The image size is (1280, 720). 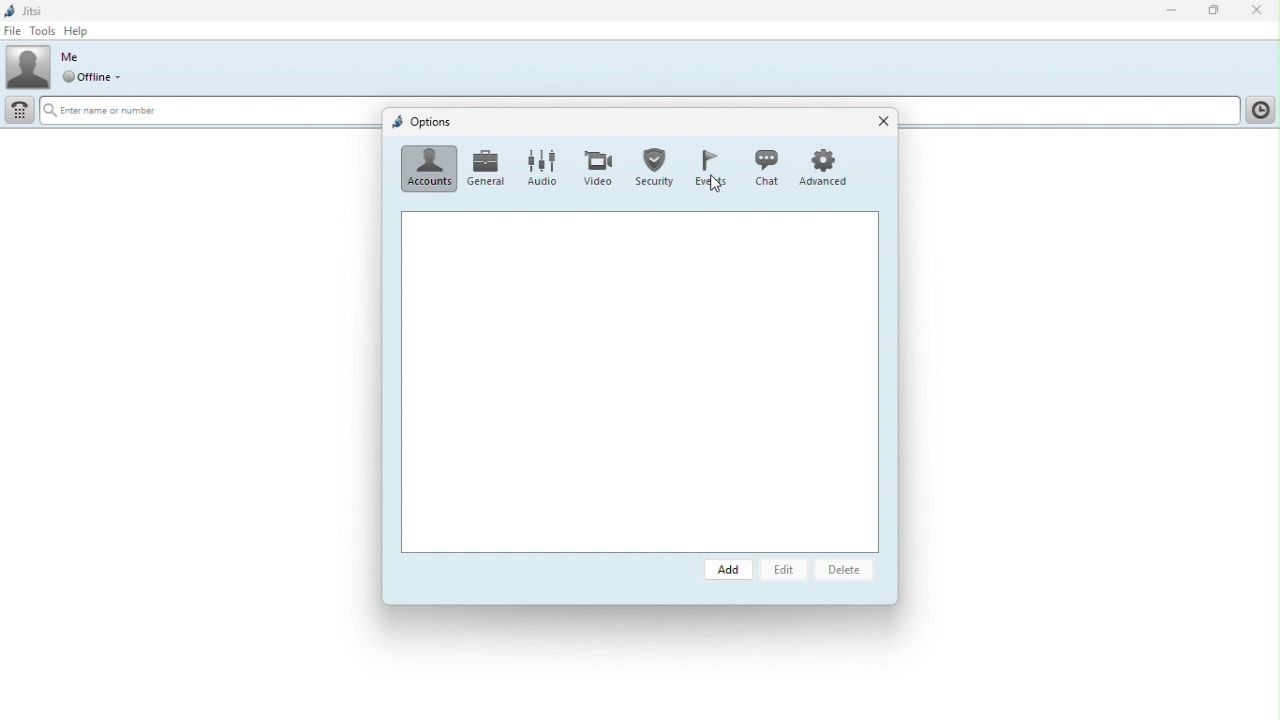 What do you see at coordinates (487, 167) in the screenshot?
I see `General` at bounding box center [487, 167].